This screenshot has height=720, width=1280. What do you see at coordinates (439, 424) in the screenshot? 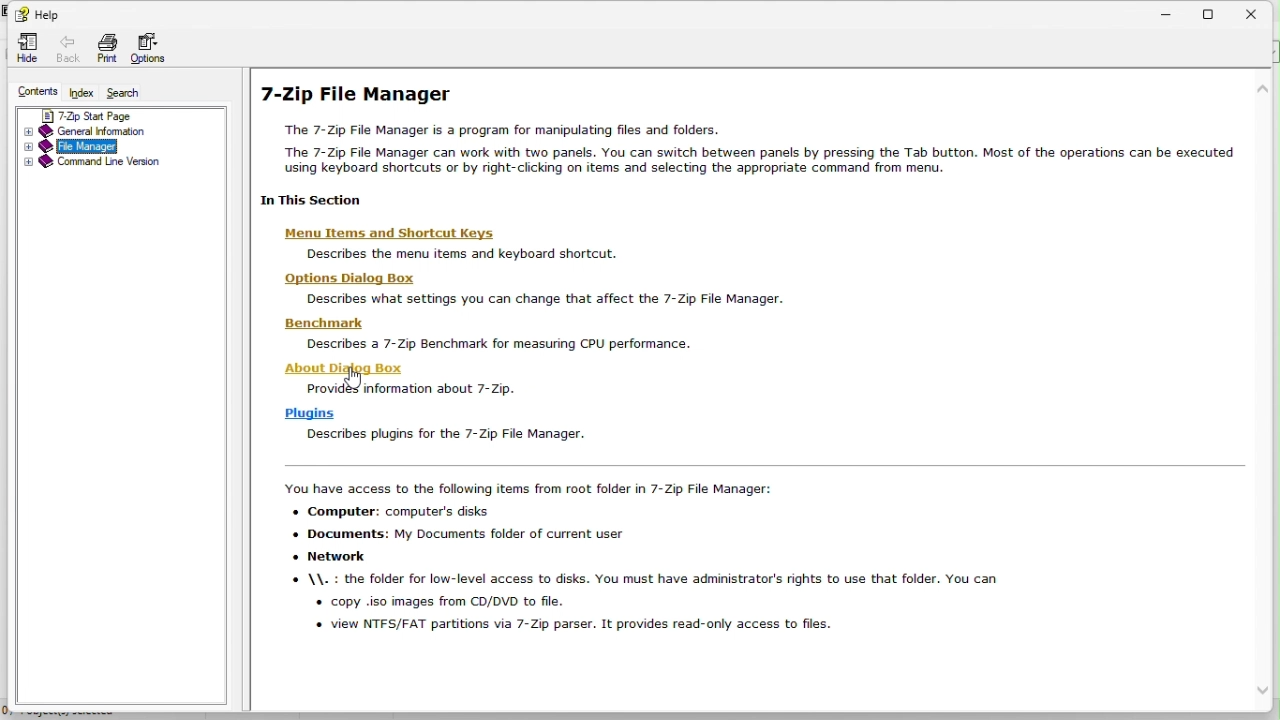
I see `Plugins
Describes plugins for the 7-Zip File Manager.` at bounding box center [439, 424].